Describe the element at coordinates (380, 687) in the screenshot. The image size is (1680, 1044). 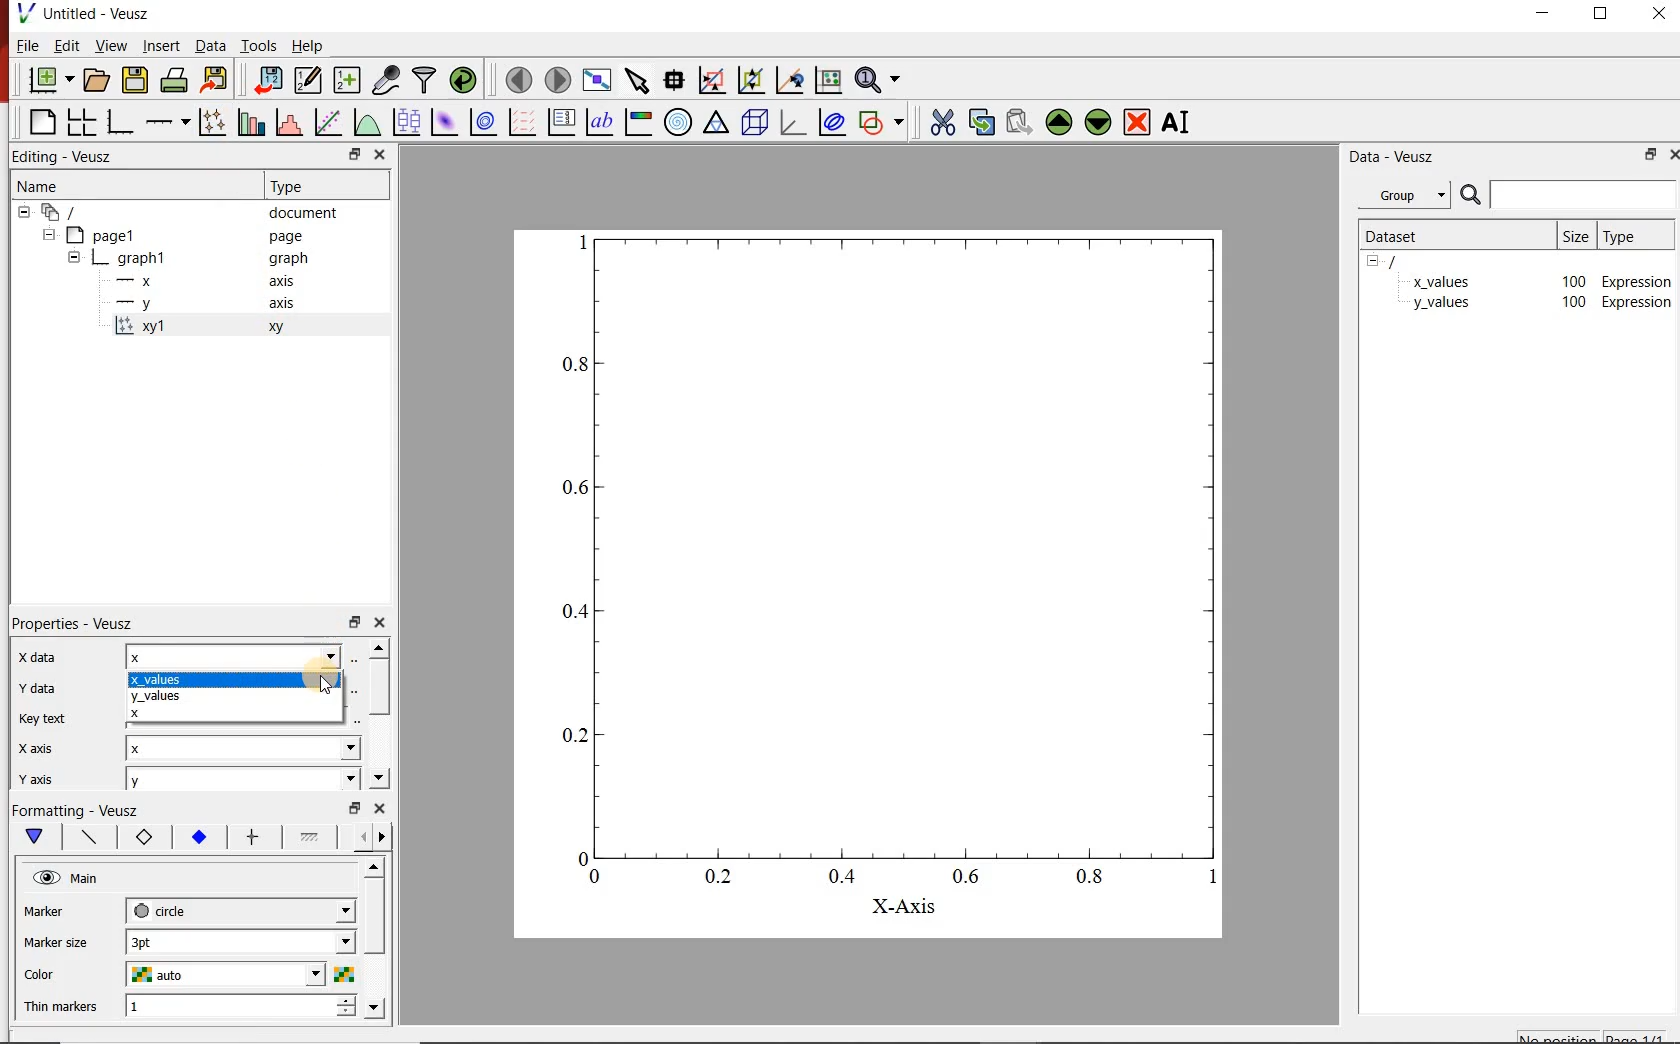
I see `vertical scrollbar` at that location.